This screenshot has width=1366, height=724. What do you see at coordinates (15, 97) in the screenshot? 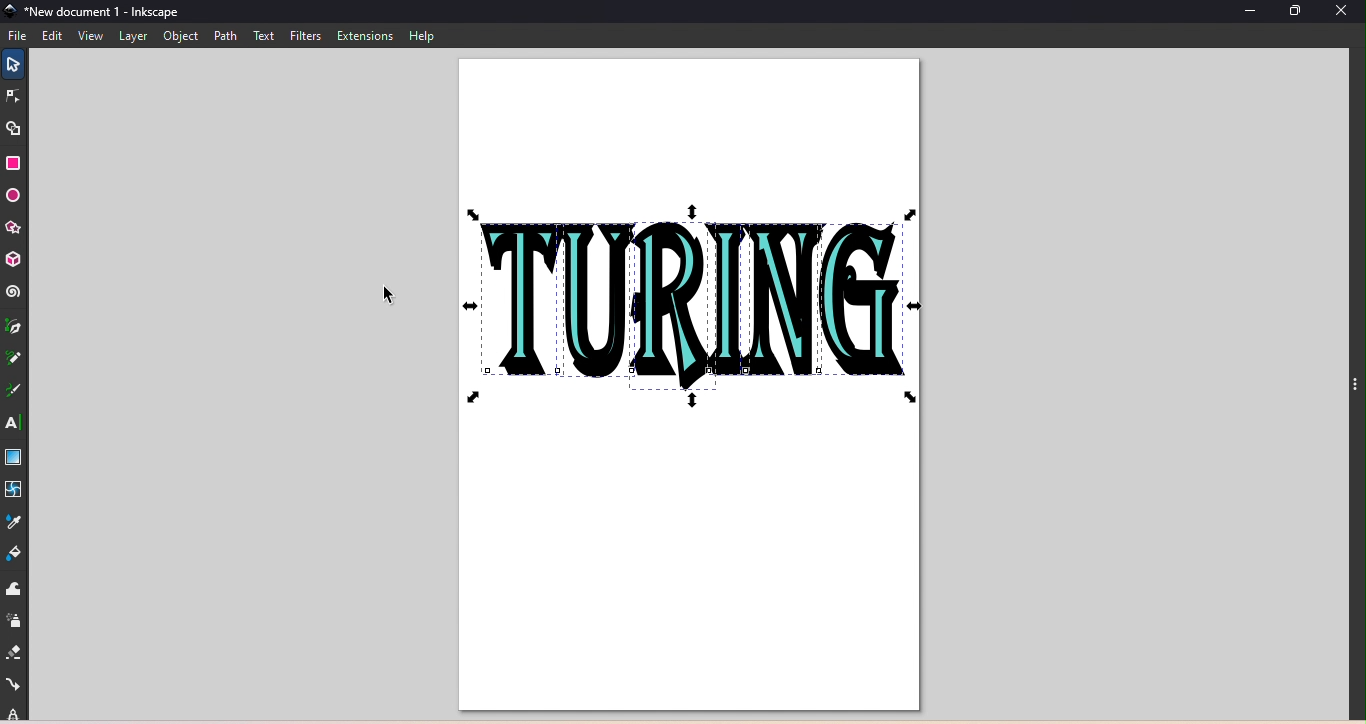
I see `Node tool` at bounding box center [15, 97].